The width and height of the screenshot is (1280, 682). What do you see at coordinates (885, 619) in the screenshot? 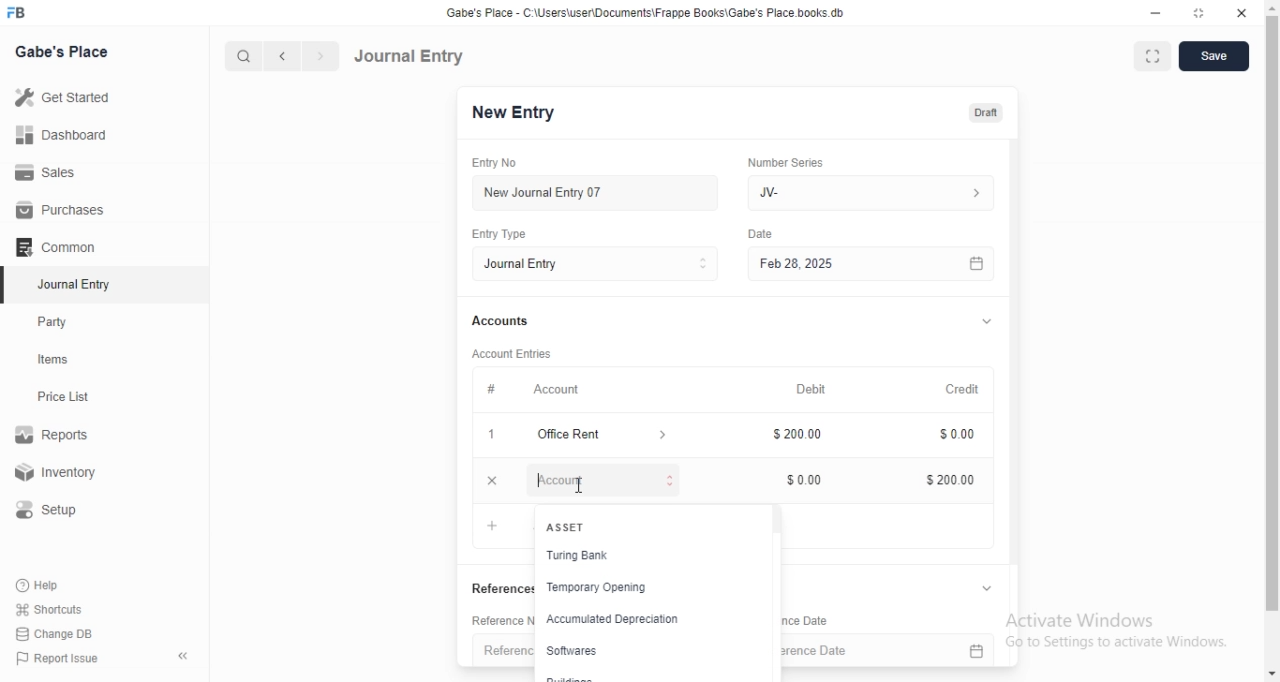
I see `Reference Date ` at bounding box center [885, 619].